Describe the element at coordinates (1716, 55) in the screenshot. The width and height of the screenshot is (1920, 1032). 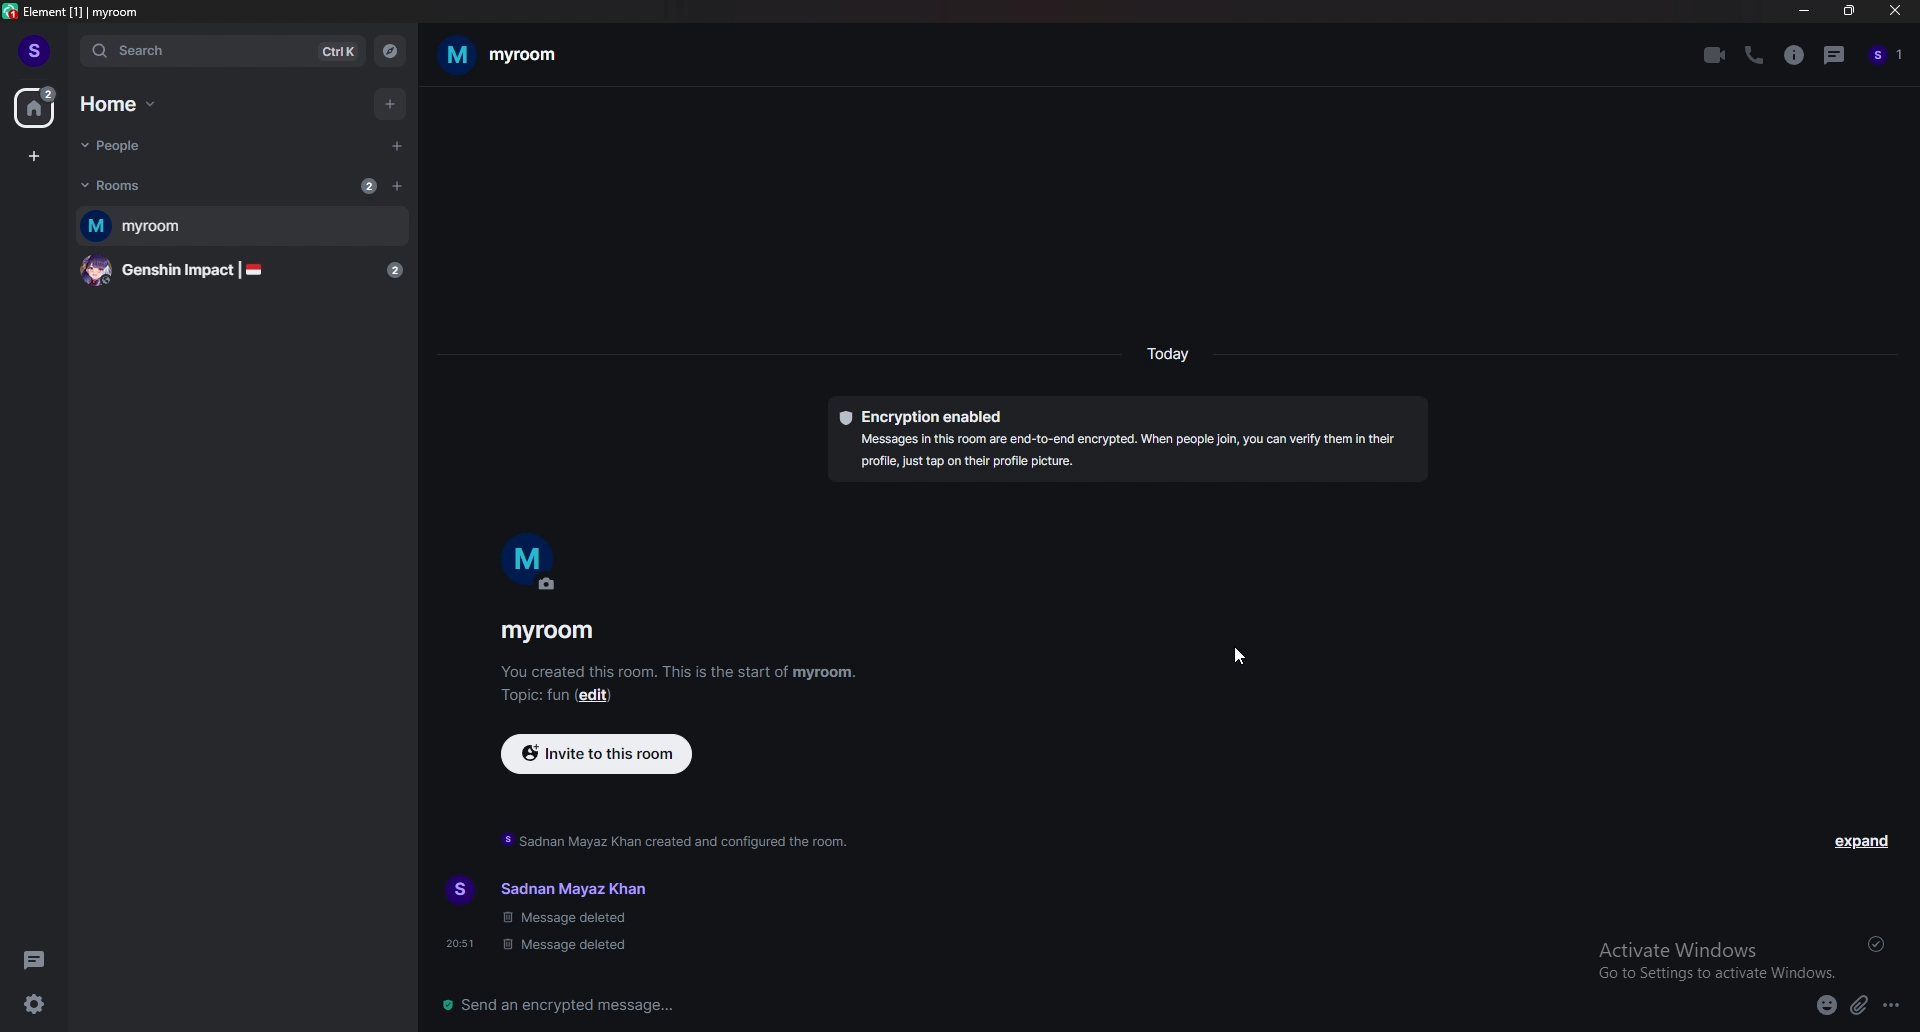
I see `video call` at that location.